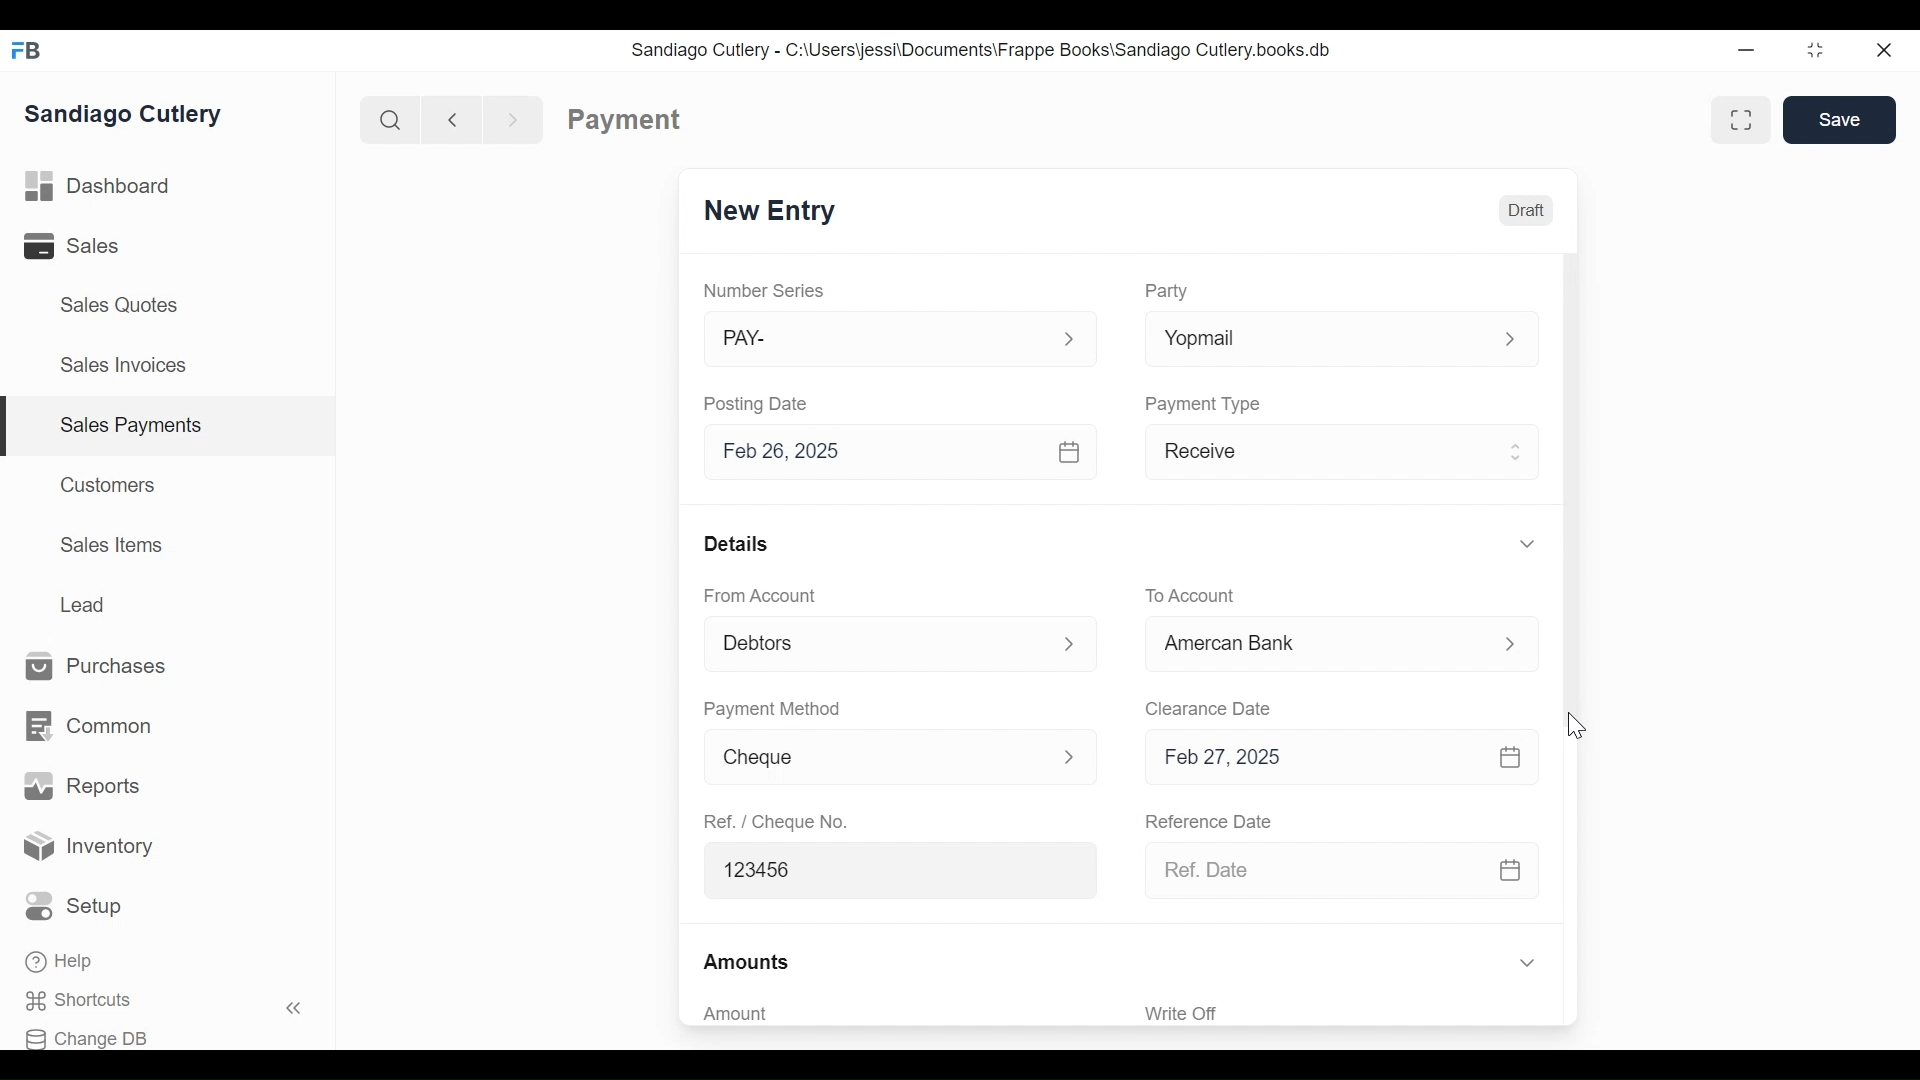 The width and height of the screenshot is (1920, 1080). Describe the element at coordinates (1746, 52) in the screenshot. I see `Minimize` at that location.